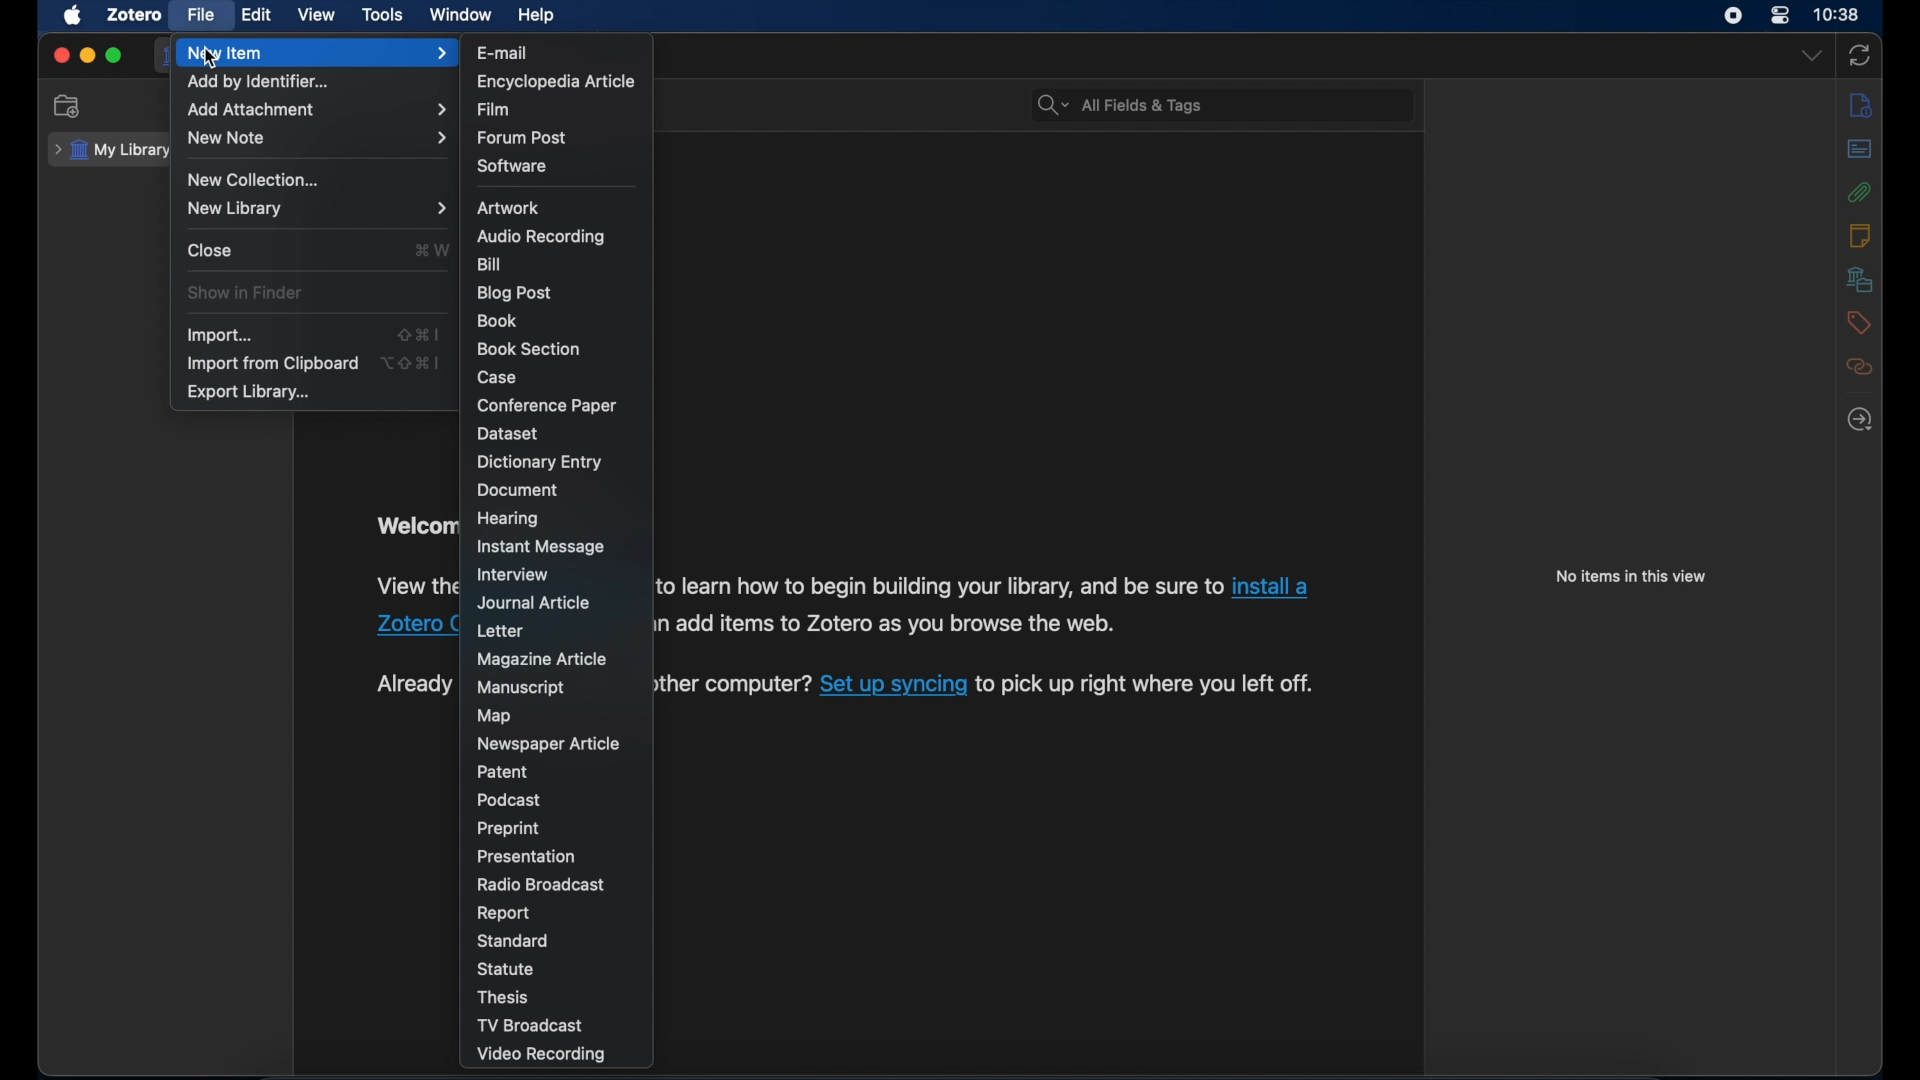 This screenshot has width=1920, height=1080. Describe the element at coordinates (544, 547) in the screenshot. I see `instant  message` at that location.